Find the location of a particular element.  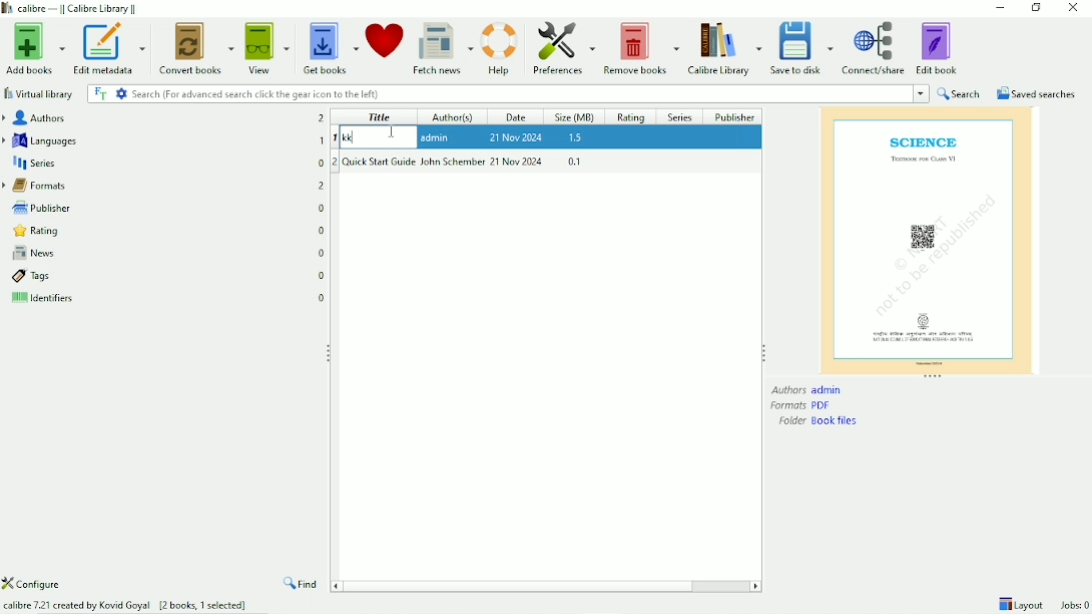

Series is located at coordinates (681, 116).